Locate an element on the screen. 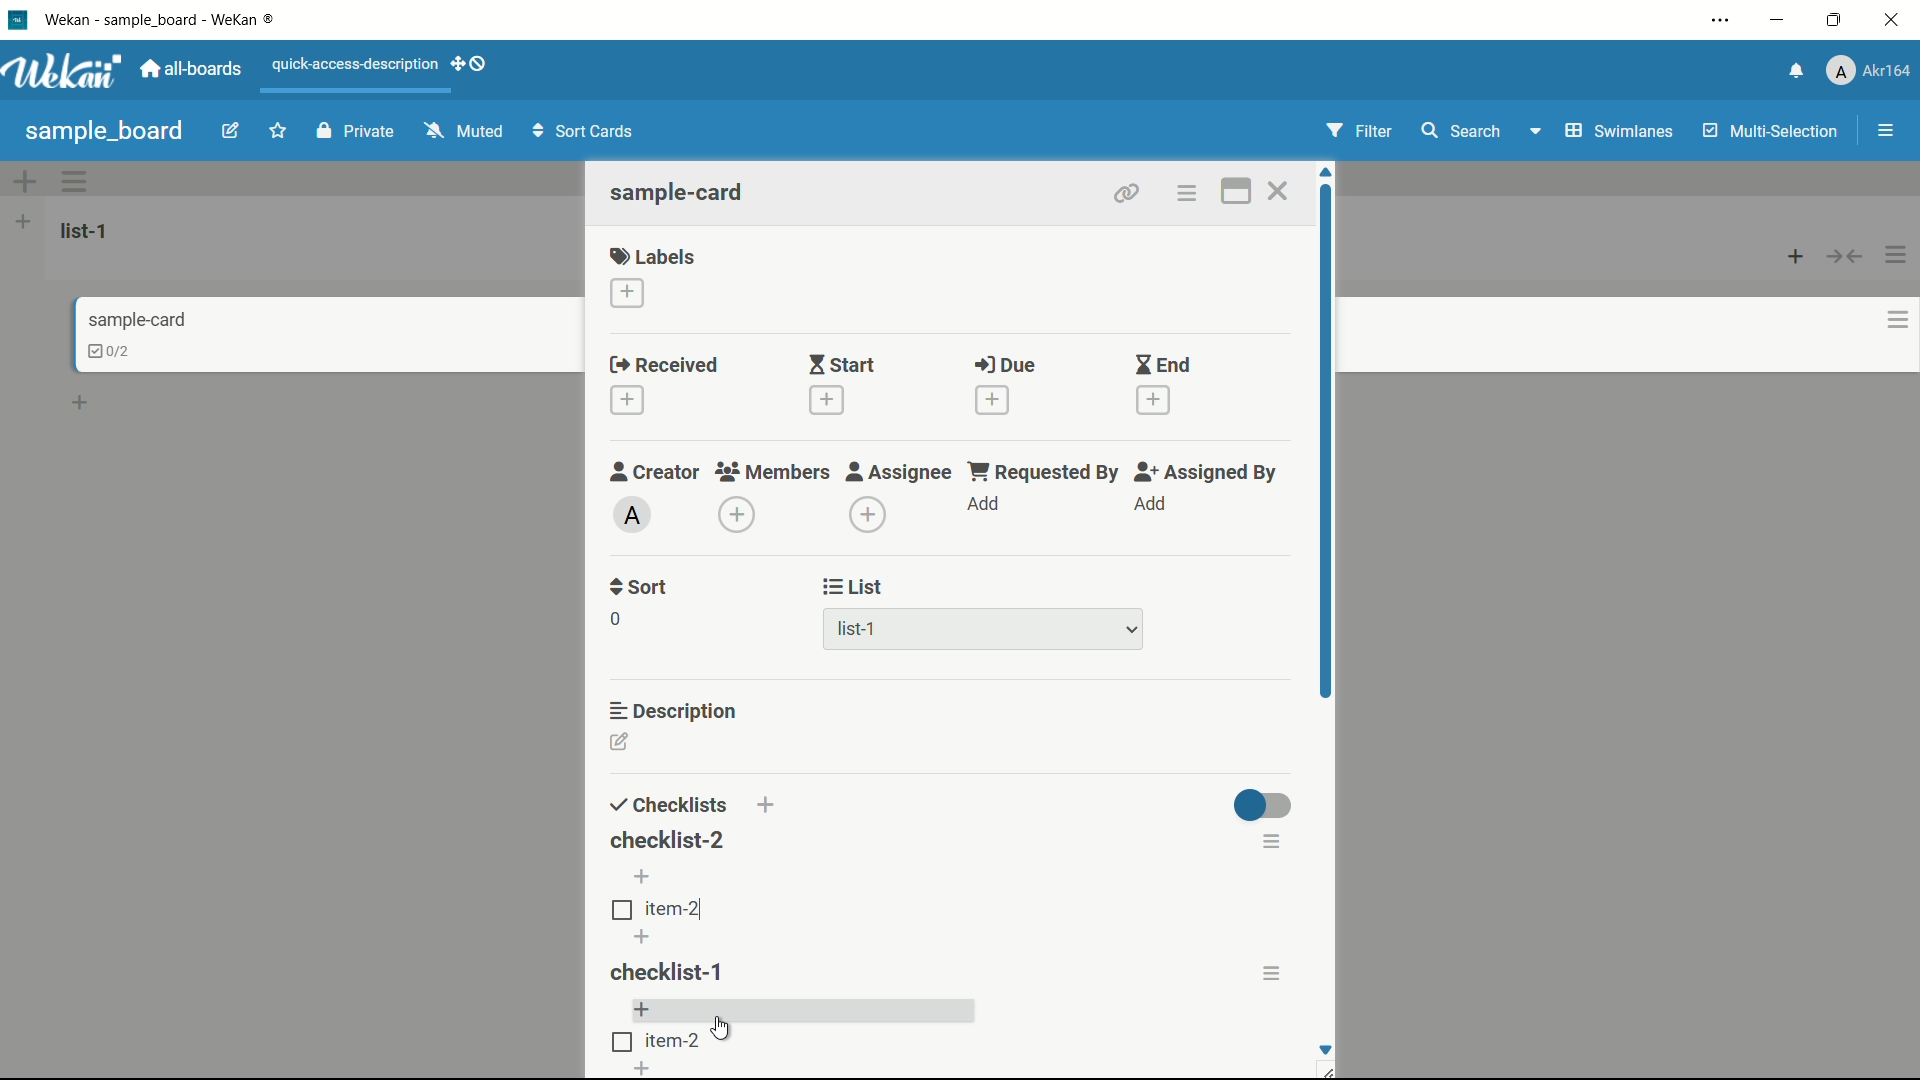 This screenshot has height=1080, width=1920. app icon is located at coordinates (17, 19).